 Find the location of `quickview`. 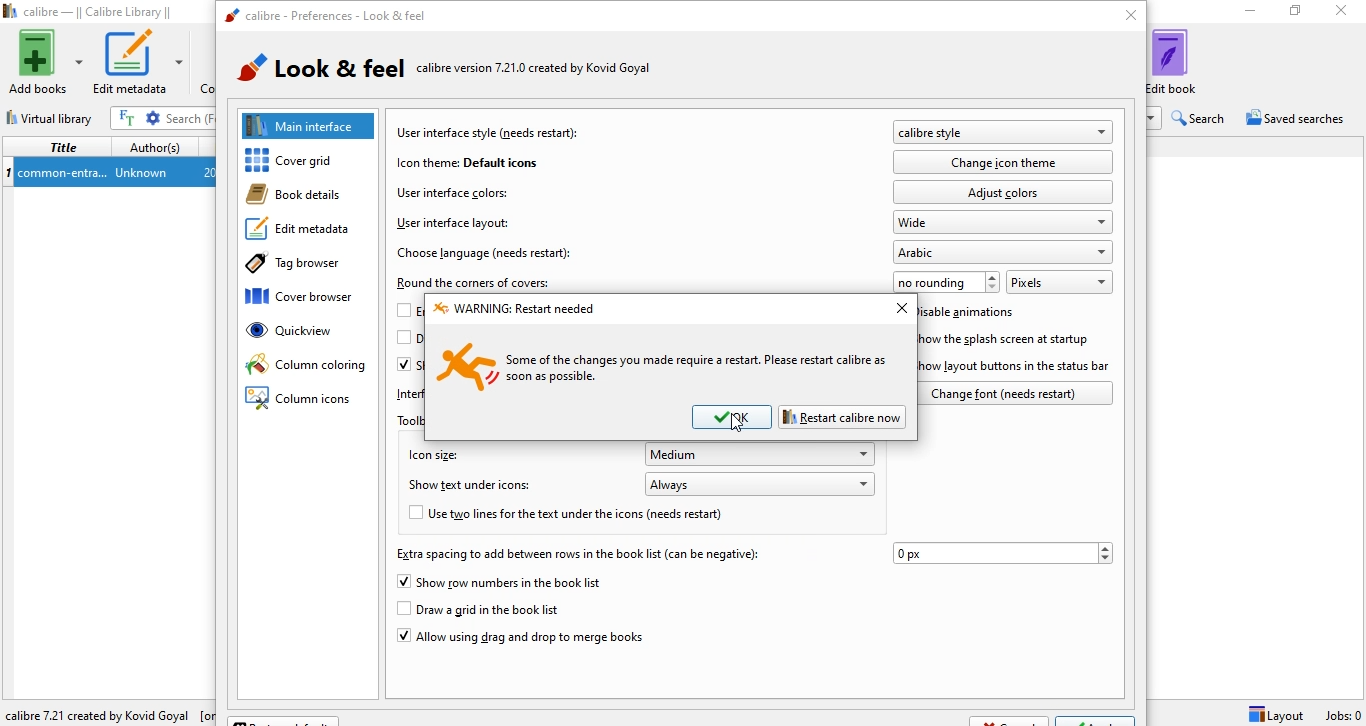

quickview is located at coordinates (310, 336).